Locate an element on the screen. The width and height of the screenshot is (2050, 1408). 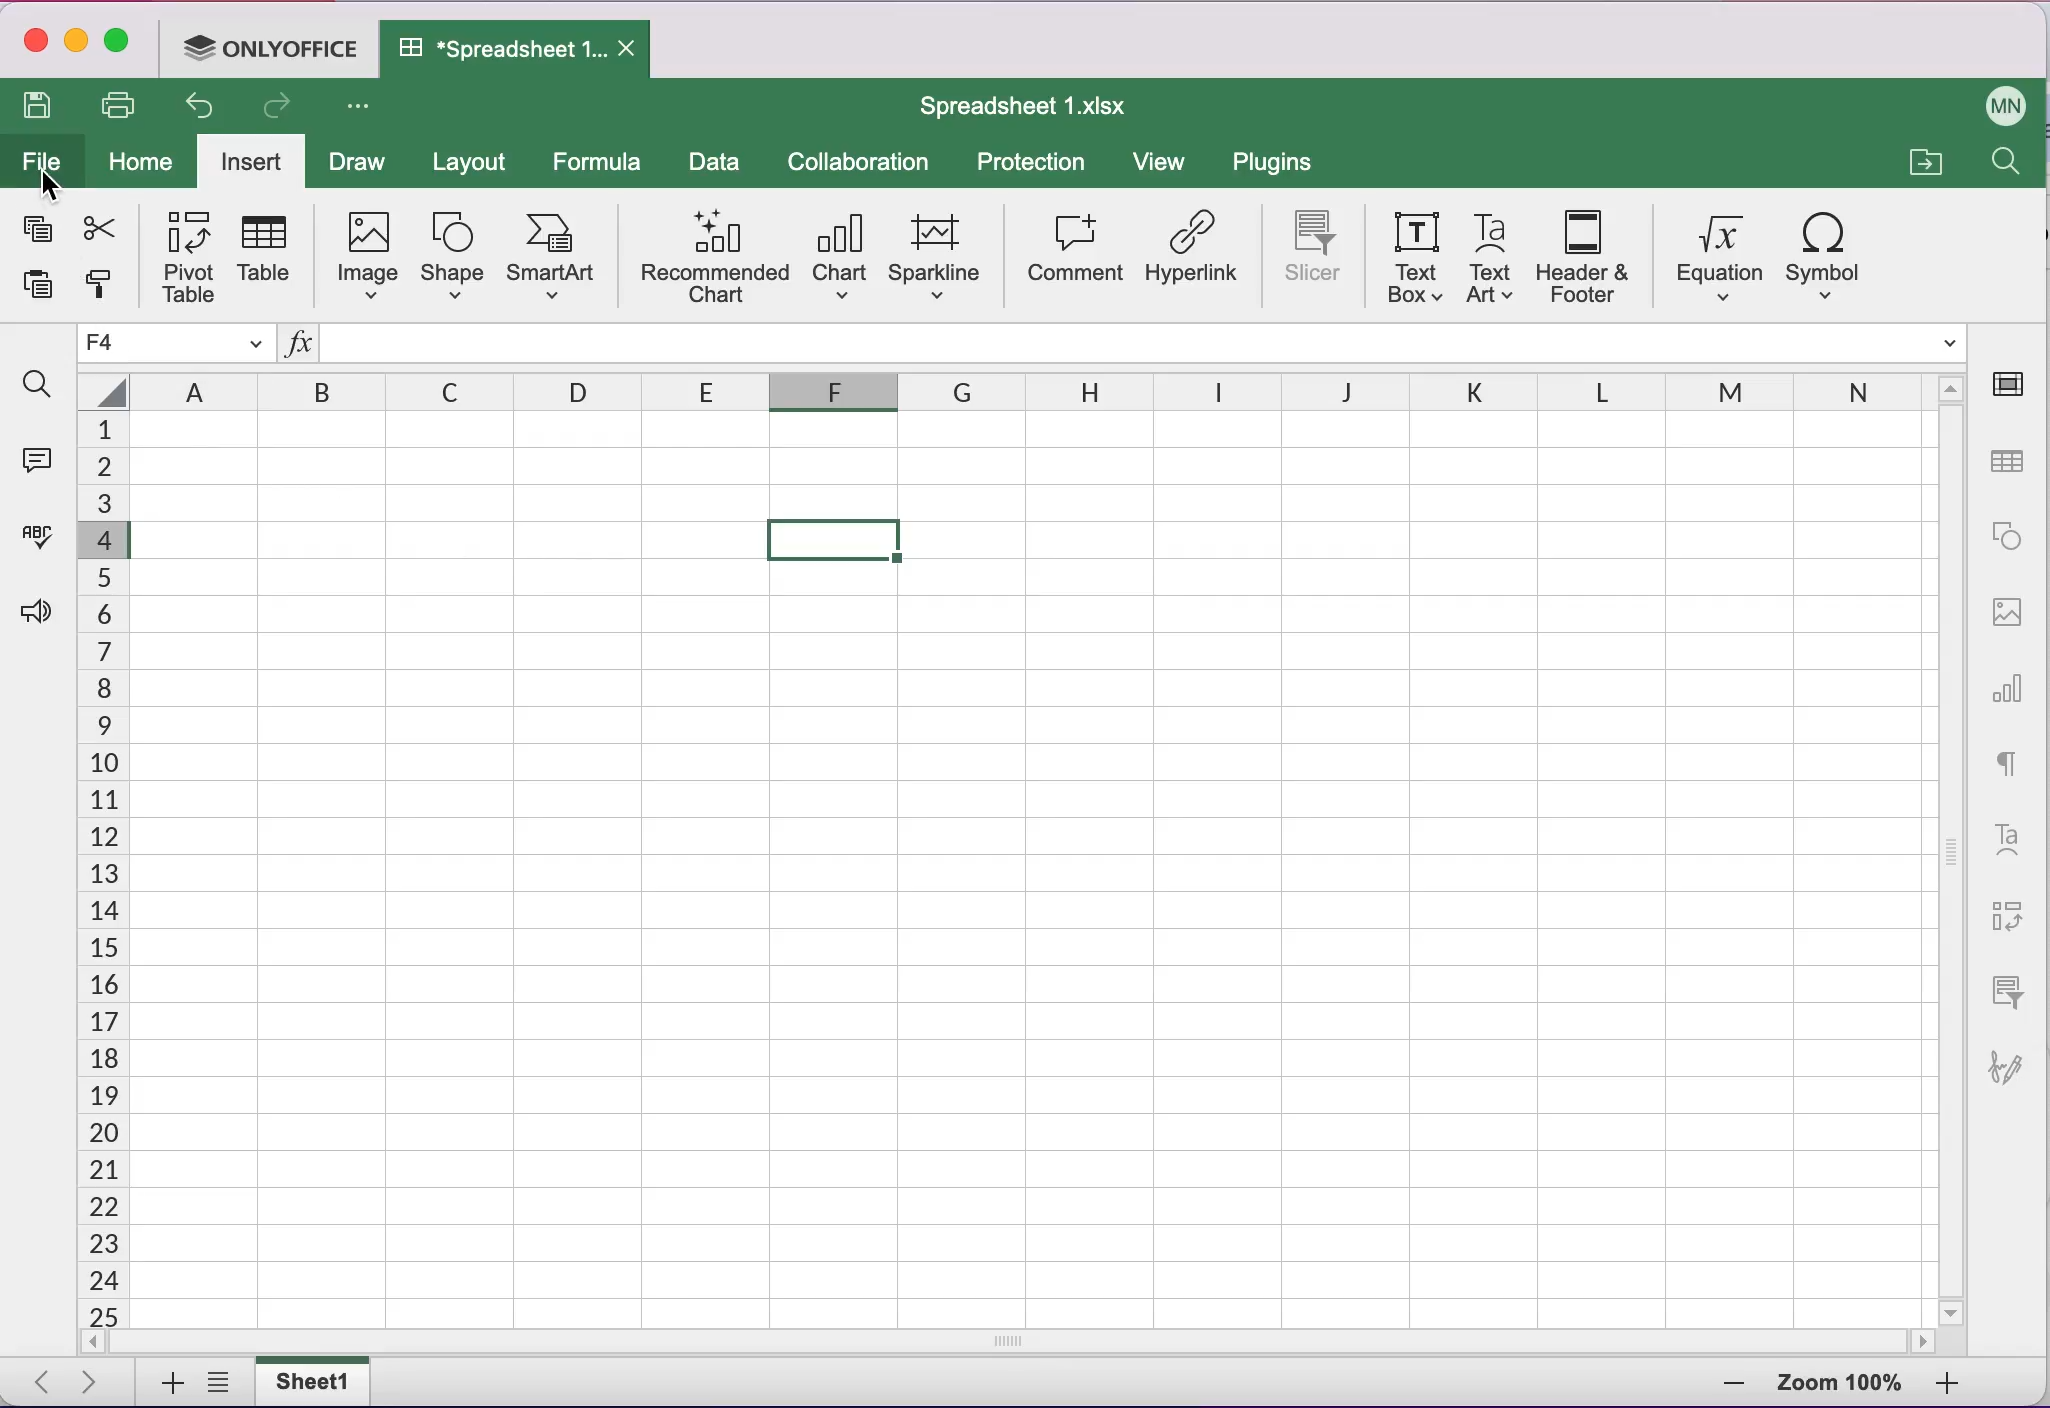
sparkline is located at coordinates (940, 252).